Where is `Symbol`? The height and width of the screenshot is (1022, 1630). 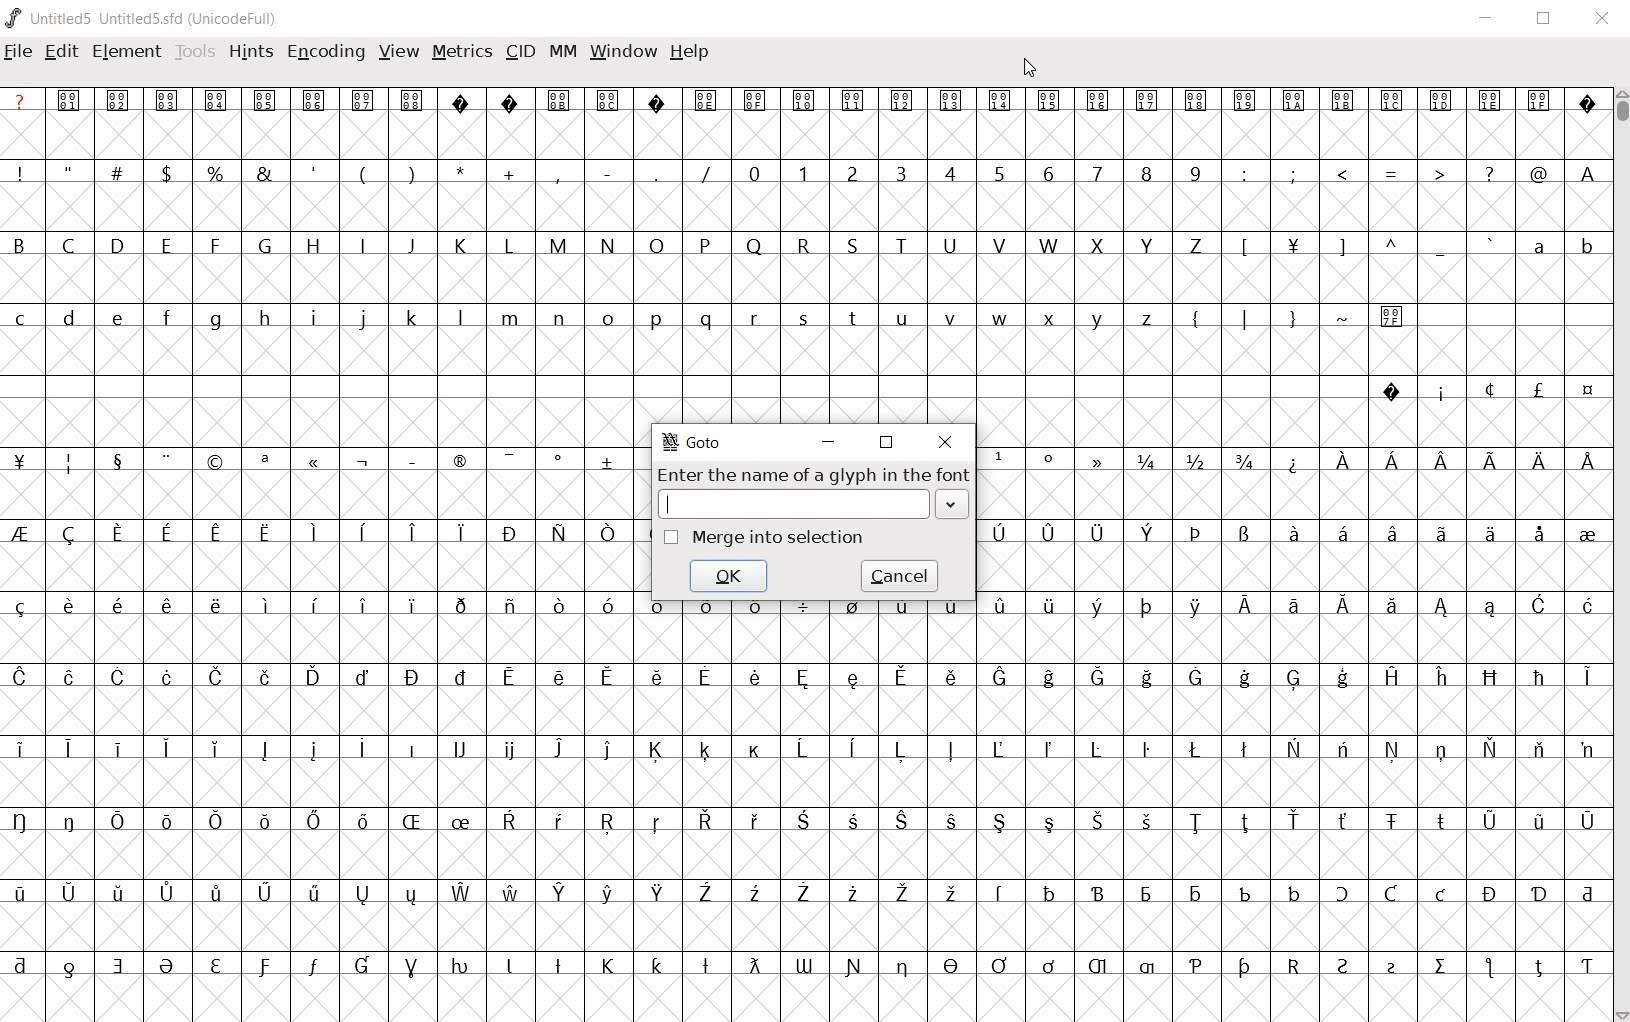
Symbol is located at coordinates (1150, 534).